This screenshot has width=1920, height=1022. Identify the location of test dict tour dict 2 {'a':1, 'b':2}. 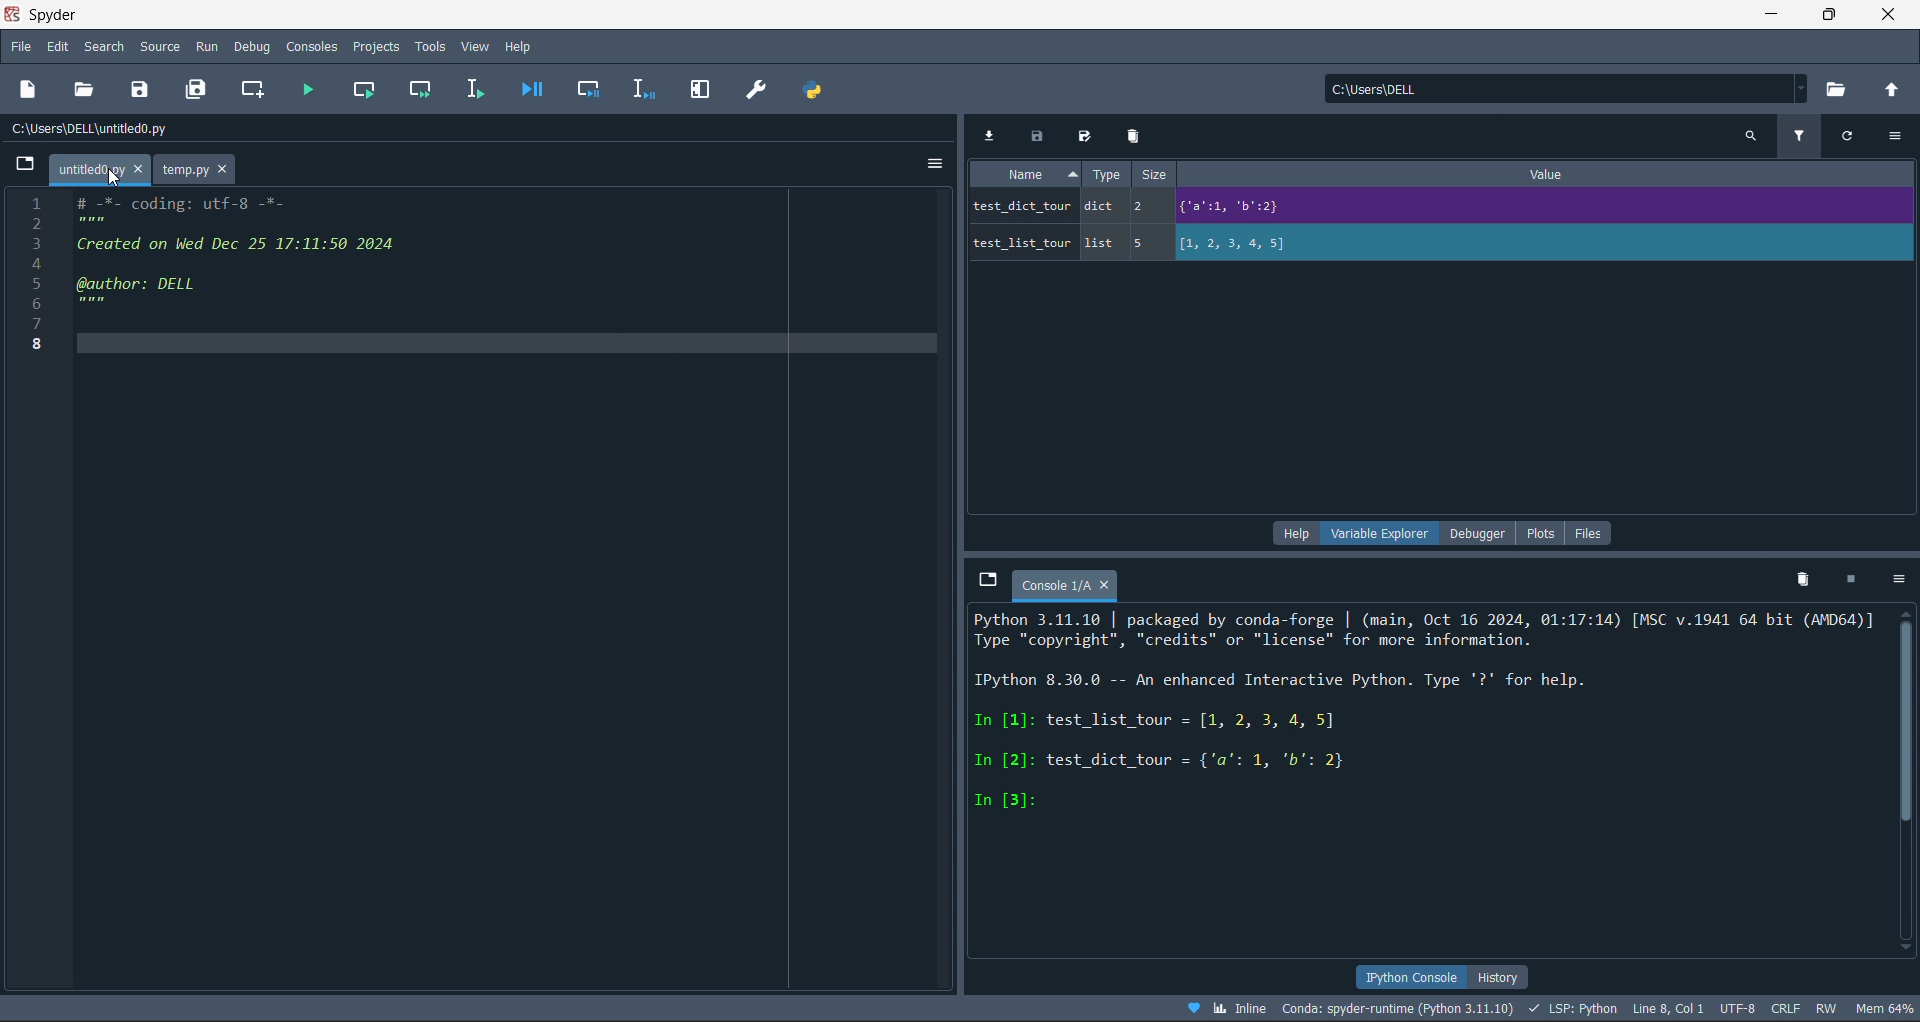
(1257, 207).